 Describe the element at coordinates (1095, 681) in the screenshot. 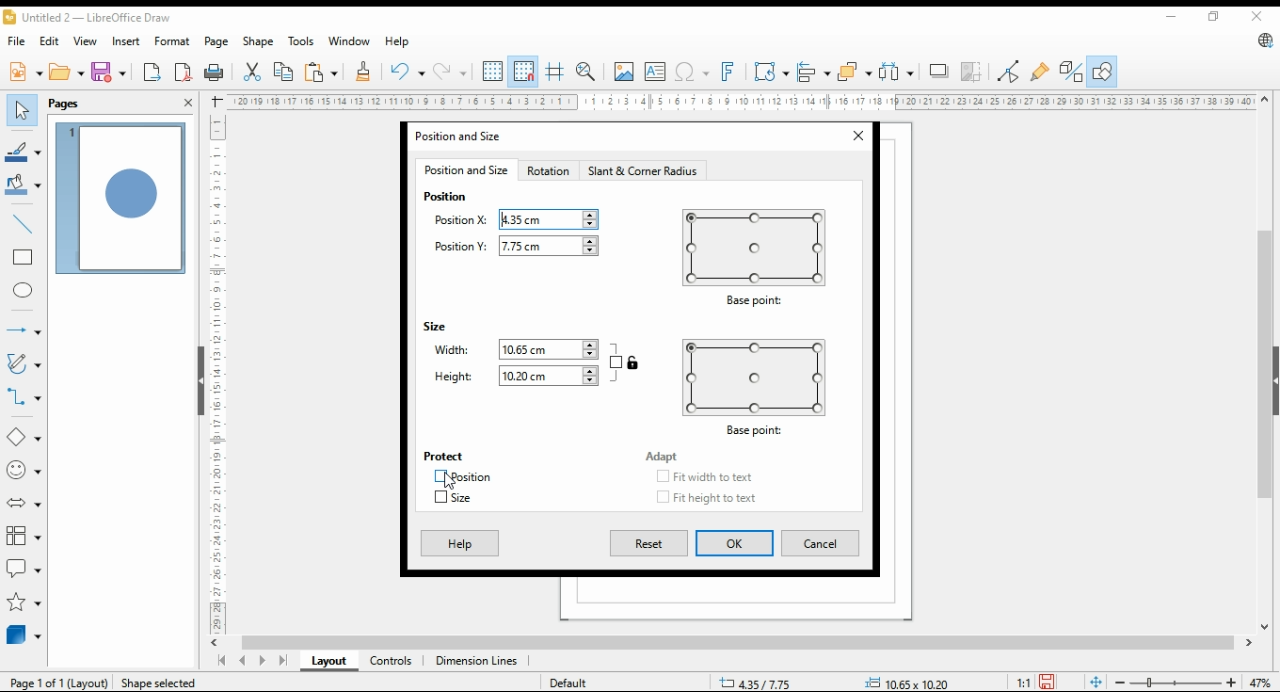

I see `fit page to window` at that location.